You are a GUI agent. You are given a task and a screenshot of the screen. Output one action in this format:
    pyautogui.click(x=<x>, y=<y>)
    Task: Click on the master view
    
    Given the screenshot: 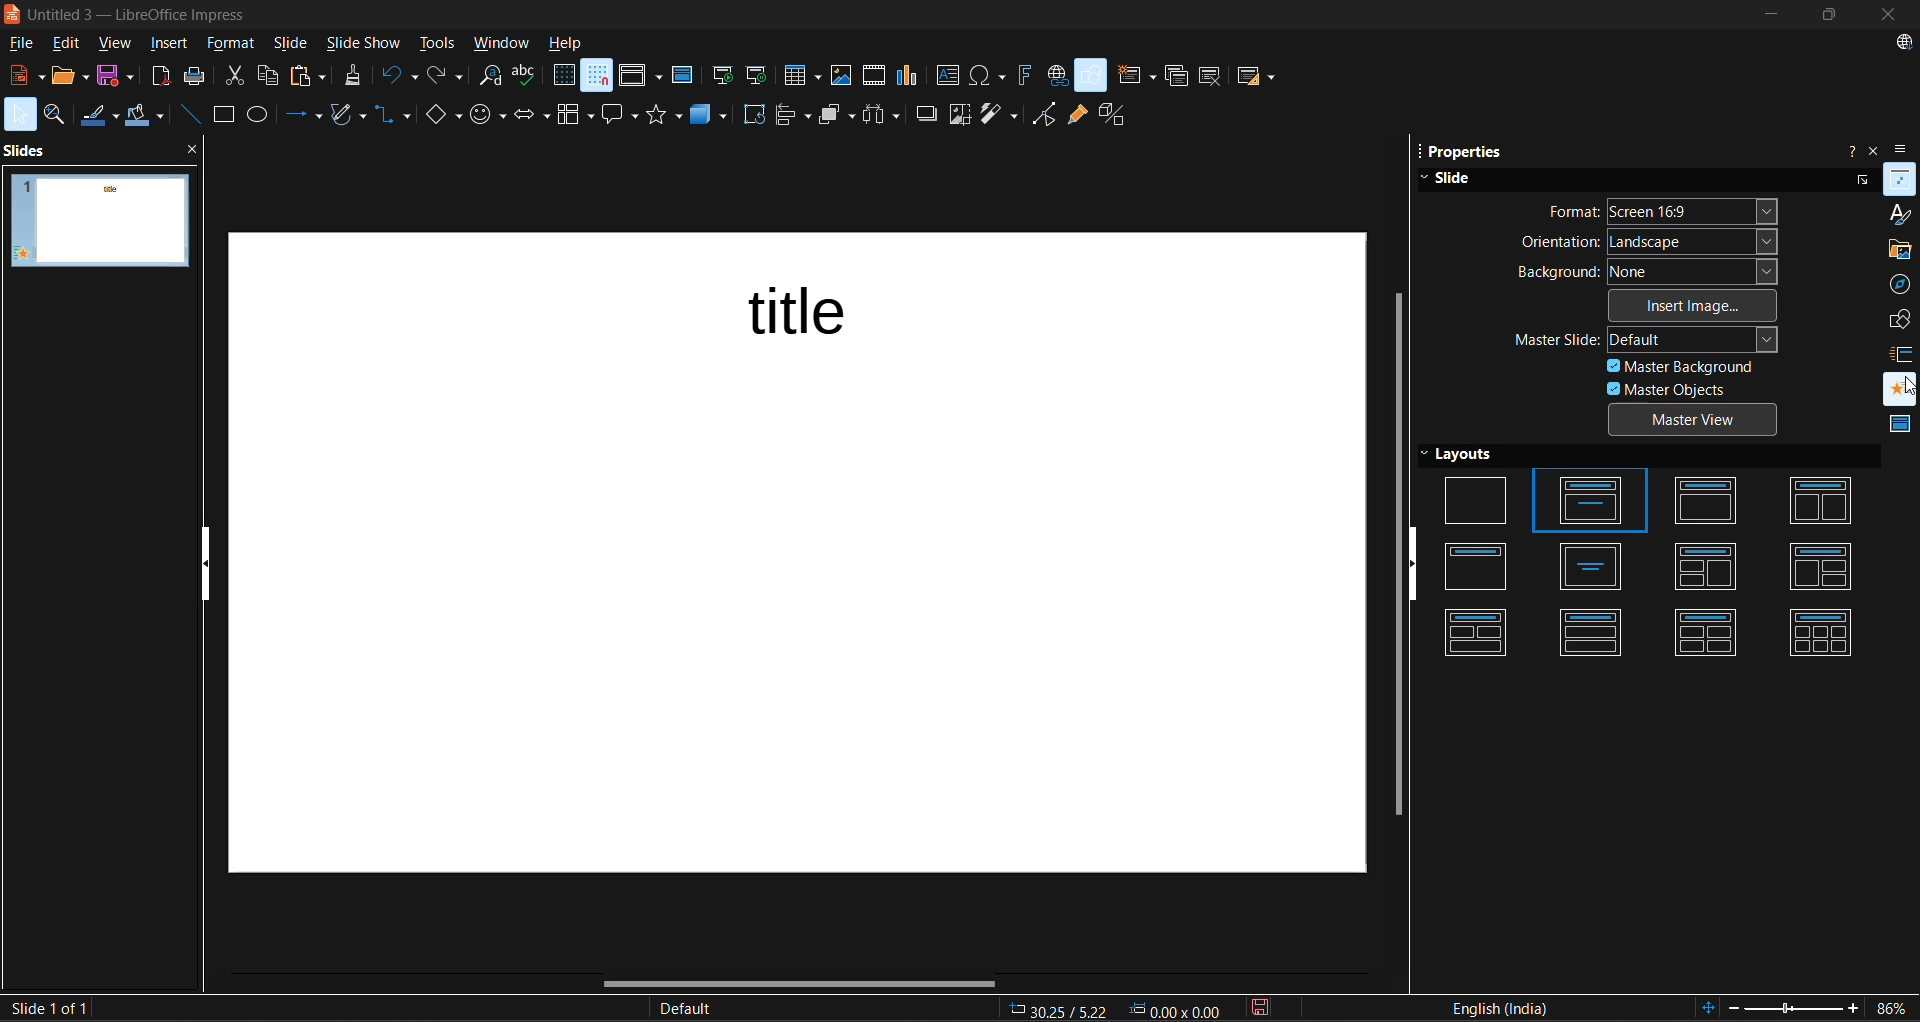 What is the action you would take?
    pyautogui.click(x=1698, y=423)
    